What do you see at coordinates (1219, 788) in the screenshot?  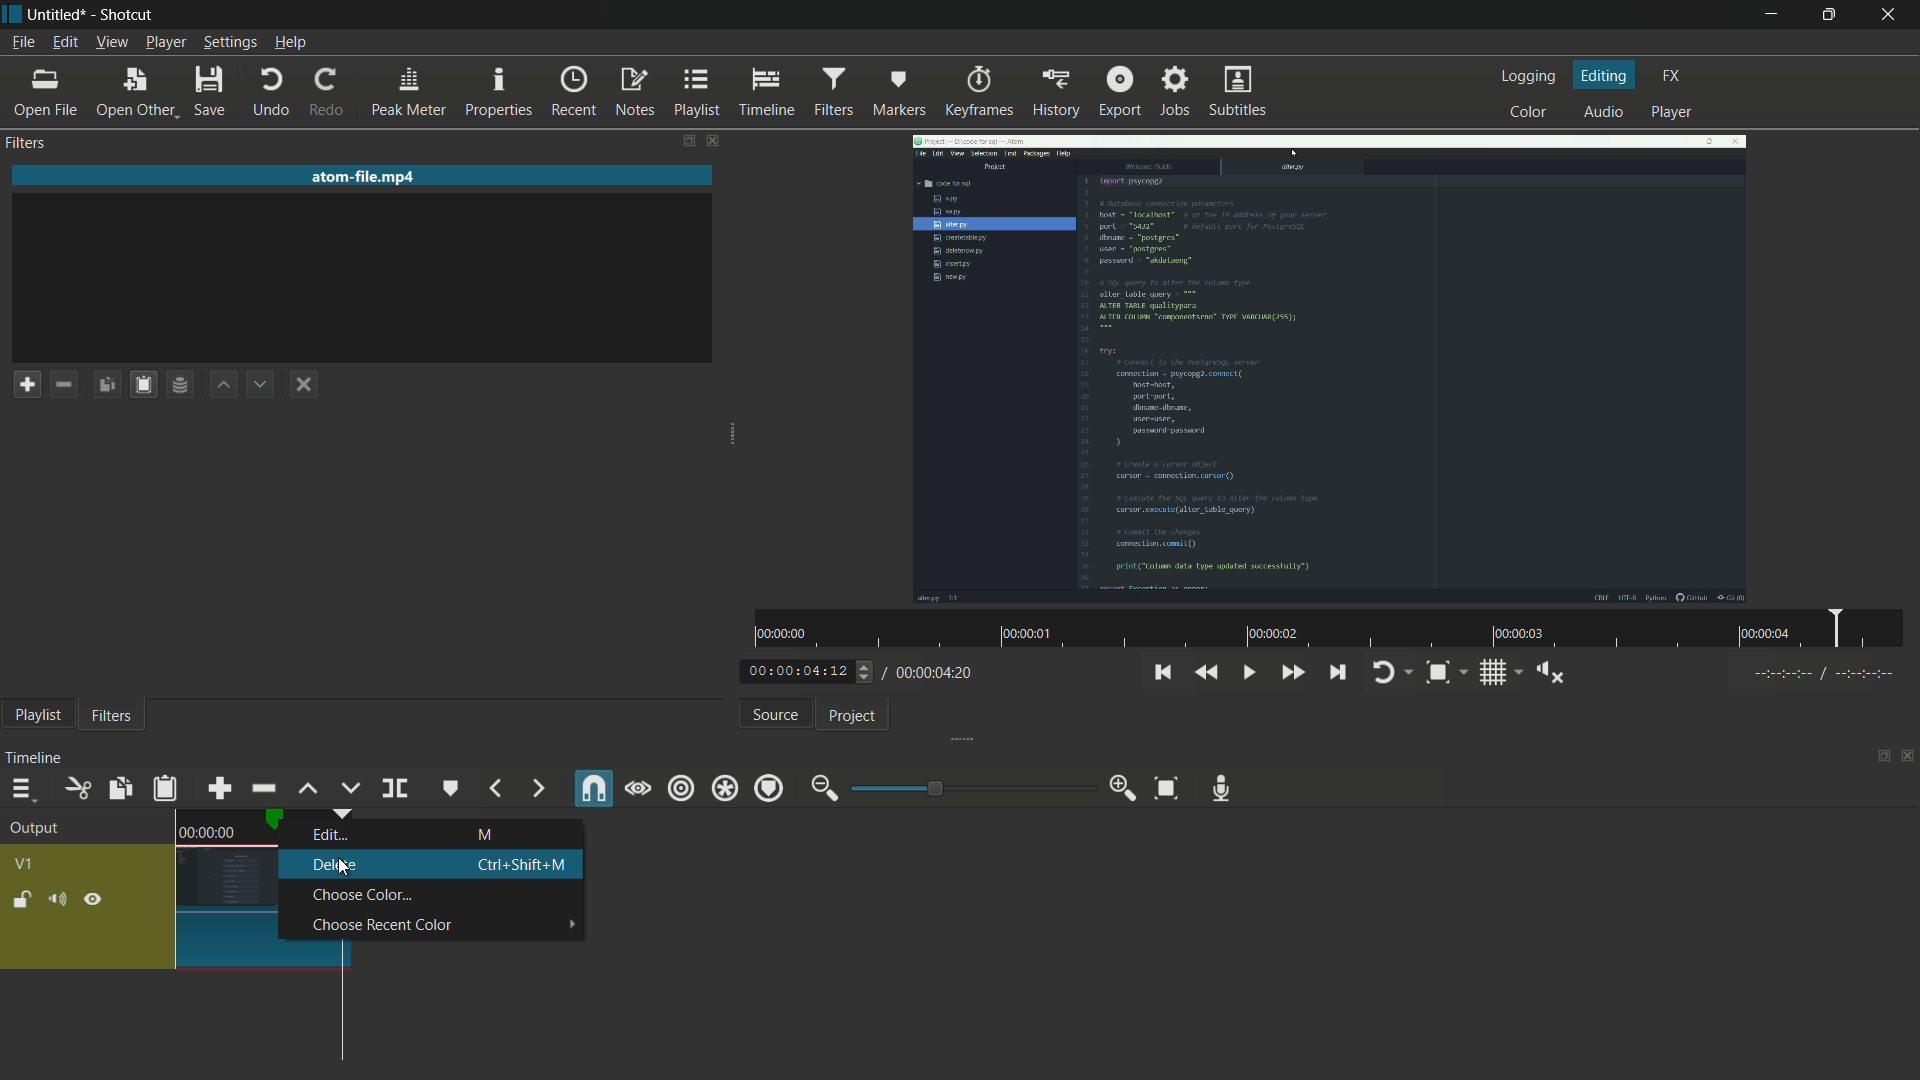 I see `record audio` at bounding box center [1219, 788].